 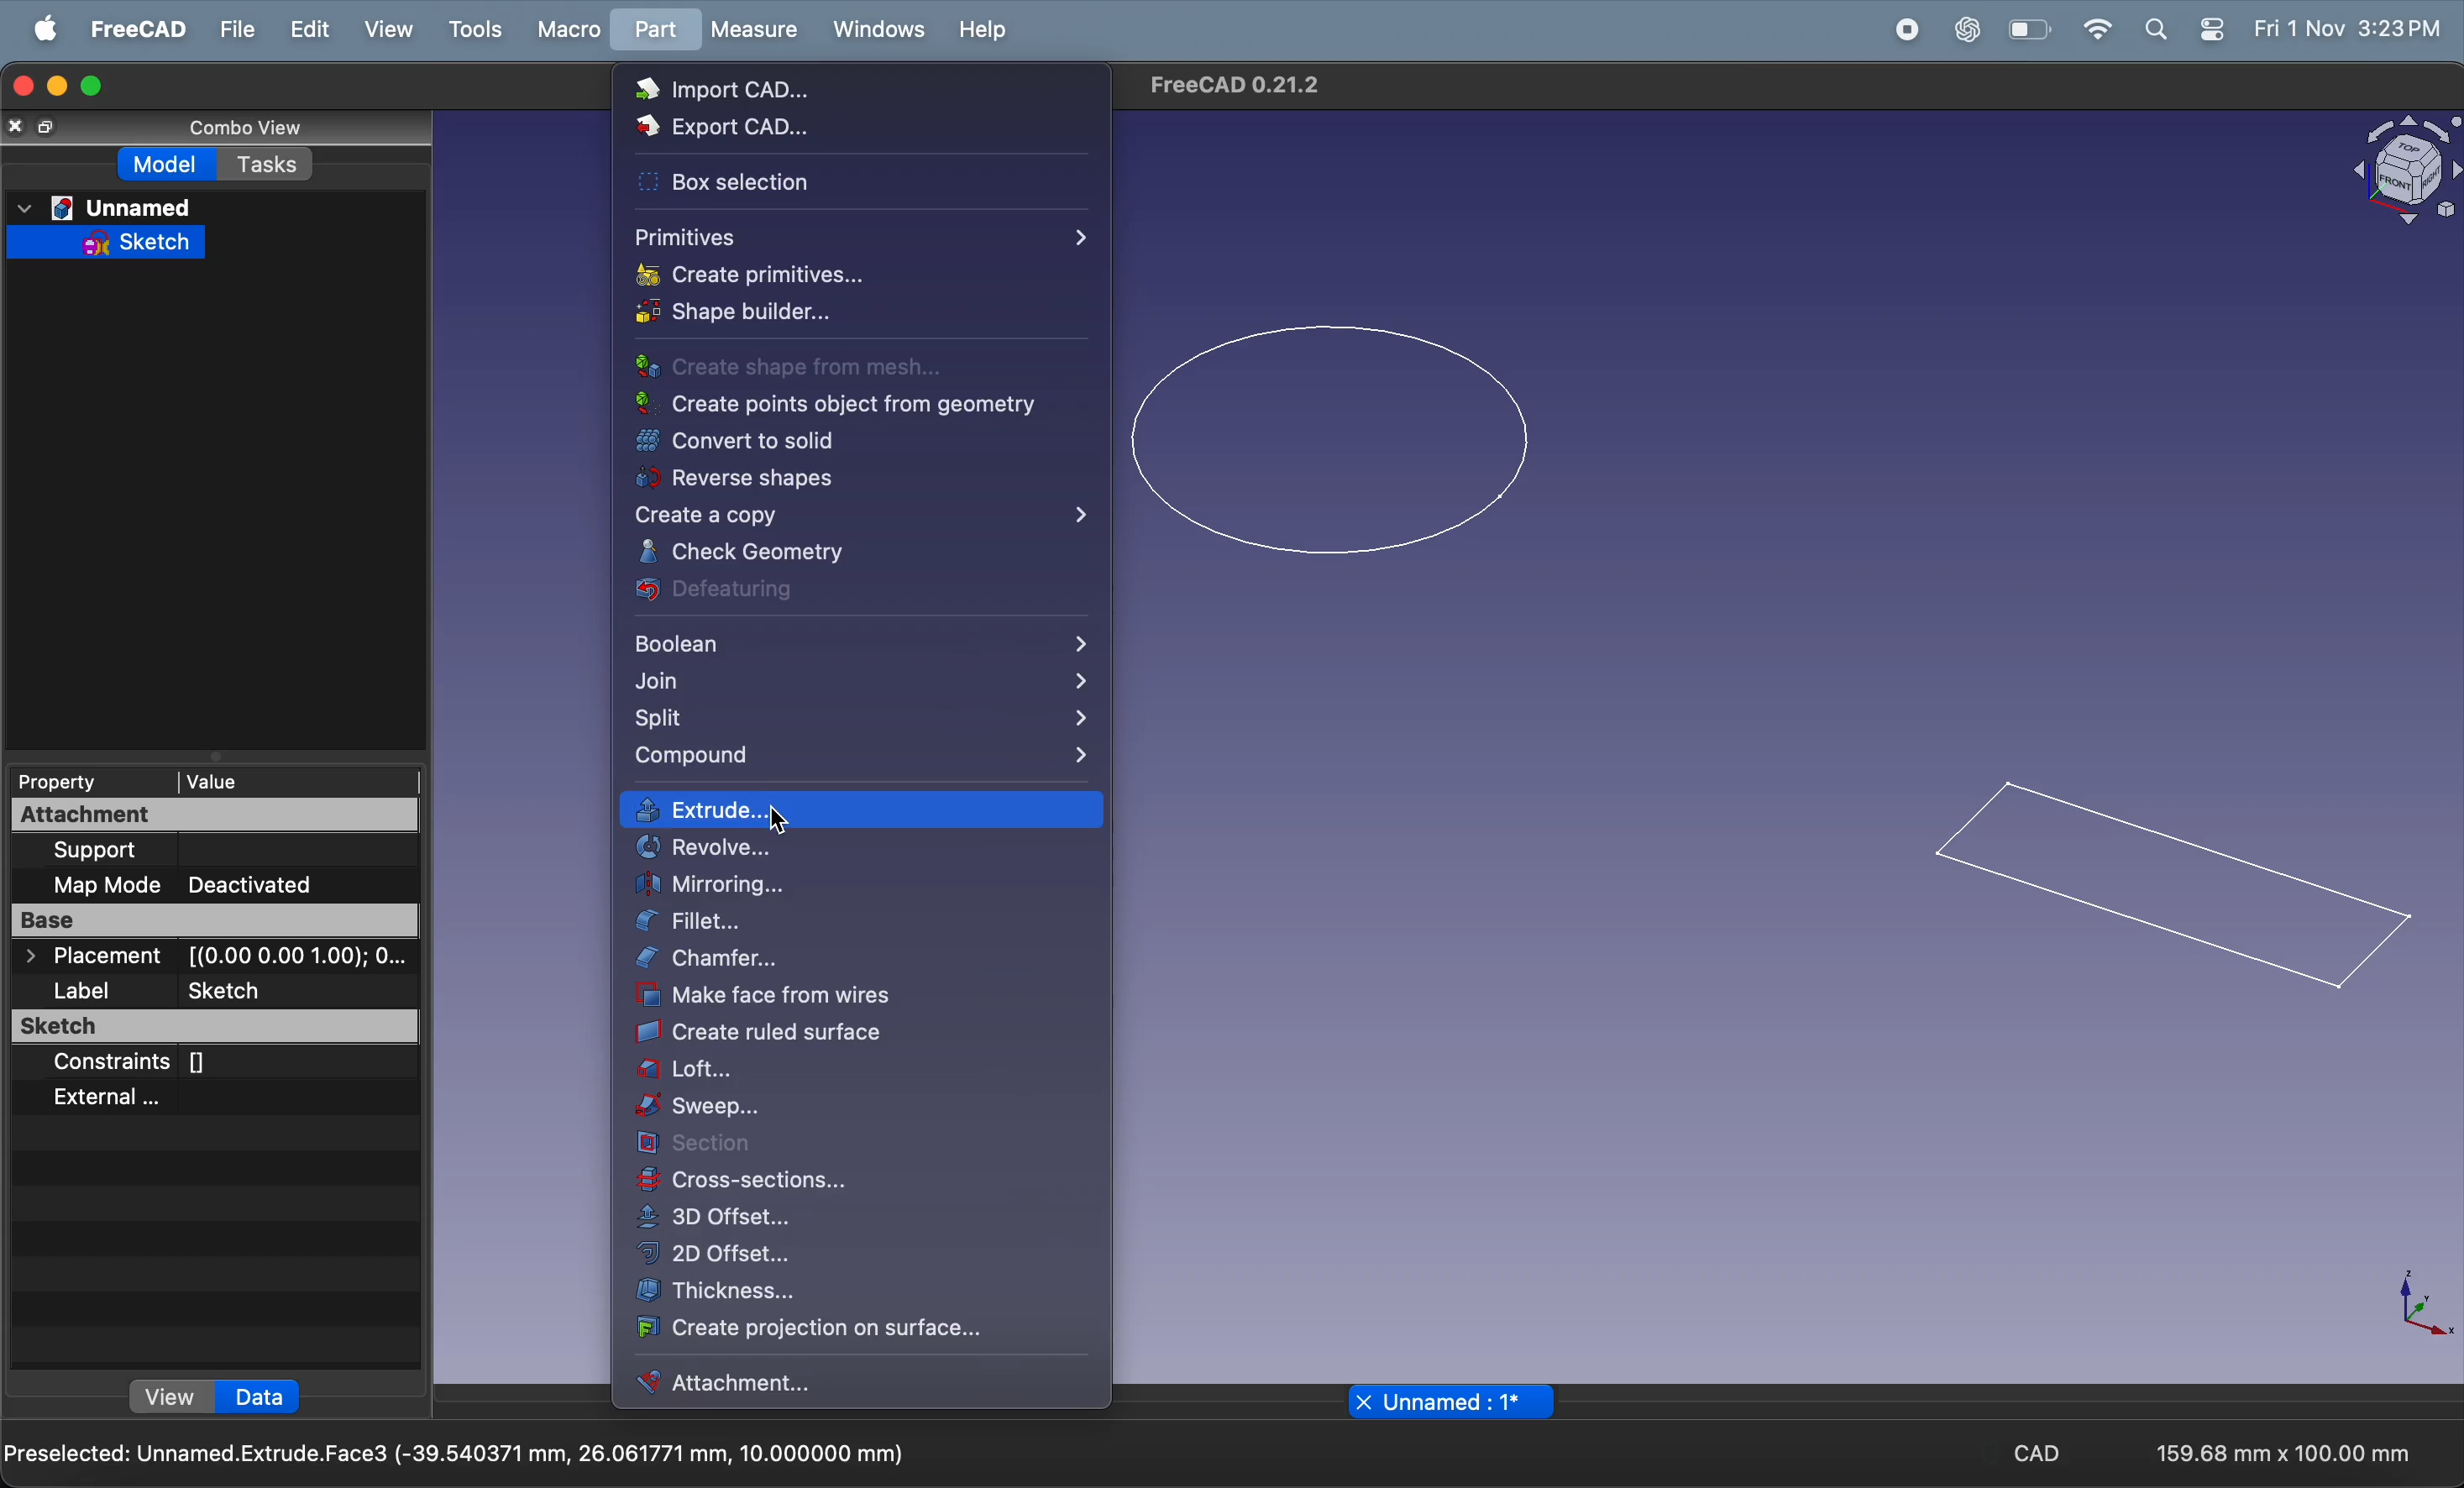 I want to click on Preselected: Unnamed.Extrude.Face3 (-39.540371 mm, 26.061771 mm, 10.000000 mm), so click(x=459, y=1456).